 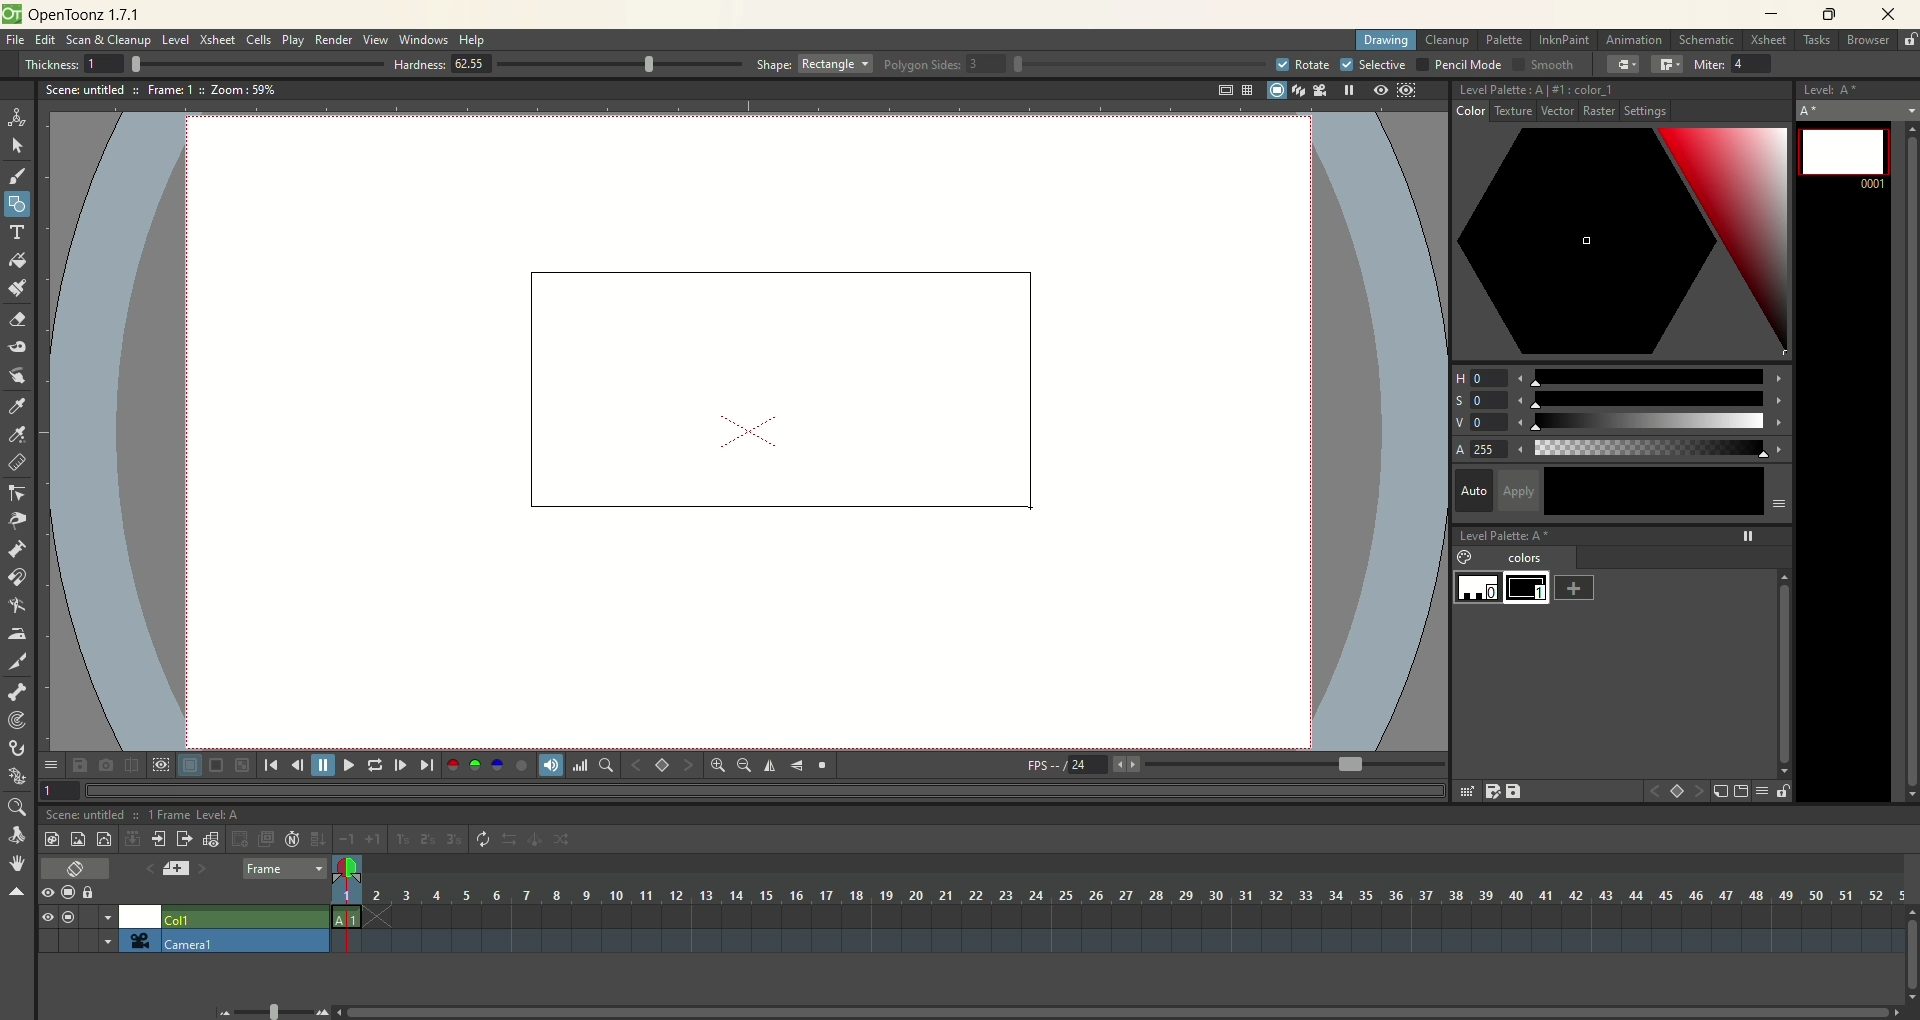 What do you see at coordinates (483, 840) in the screenshot?
I see `repeat` at bounding box center [483, 840].